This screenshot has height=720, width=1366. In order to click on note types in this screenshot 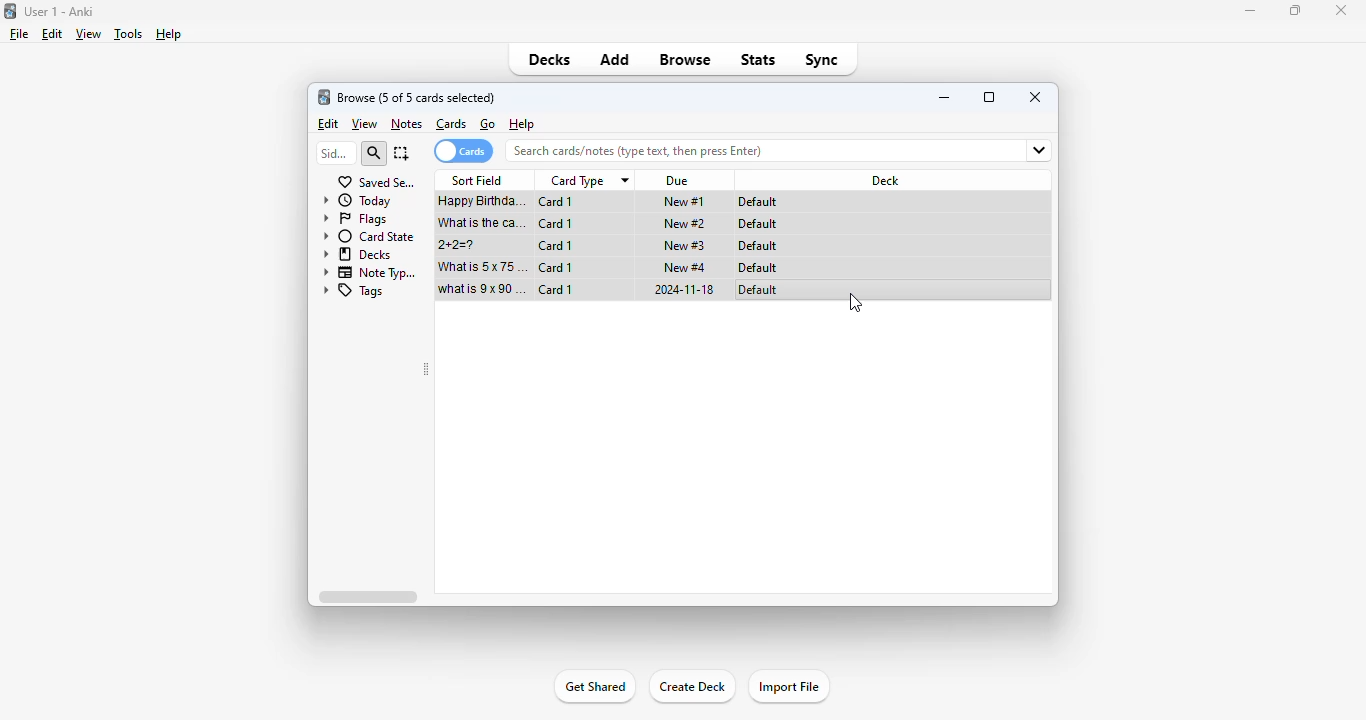, I will do `click(371, 273)`.